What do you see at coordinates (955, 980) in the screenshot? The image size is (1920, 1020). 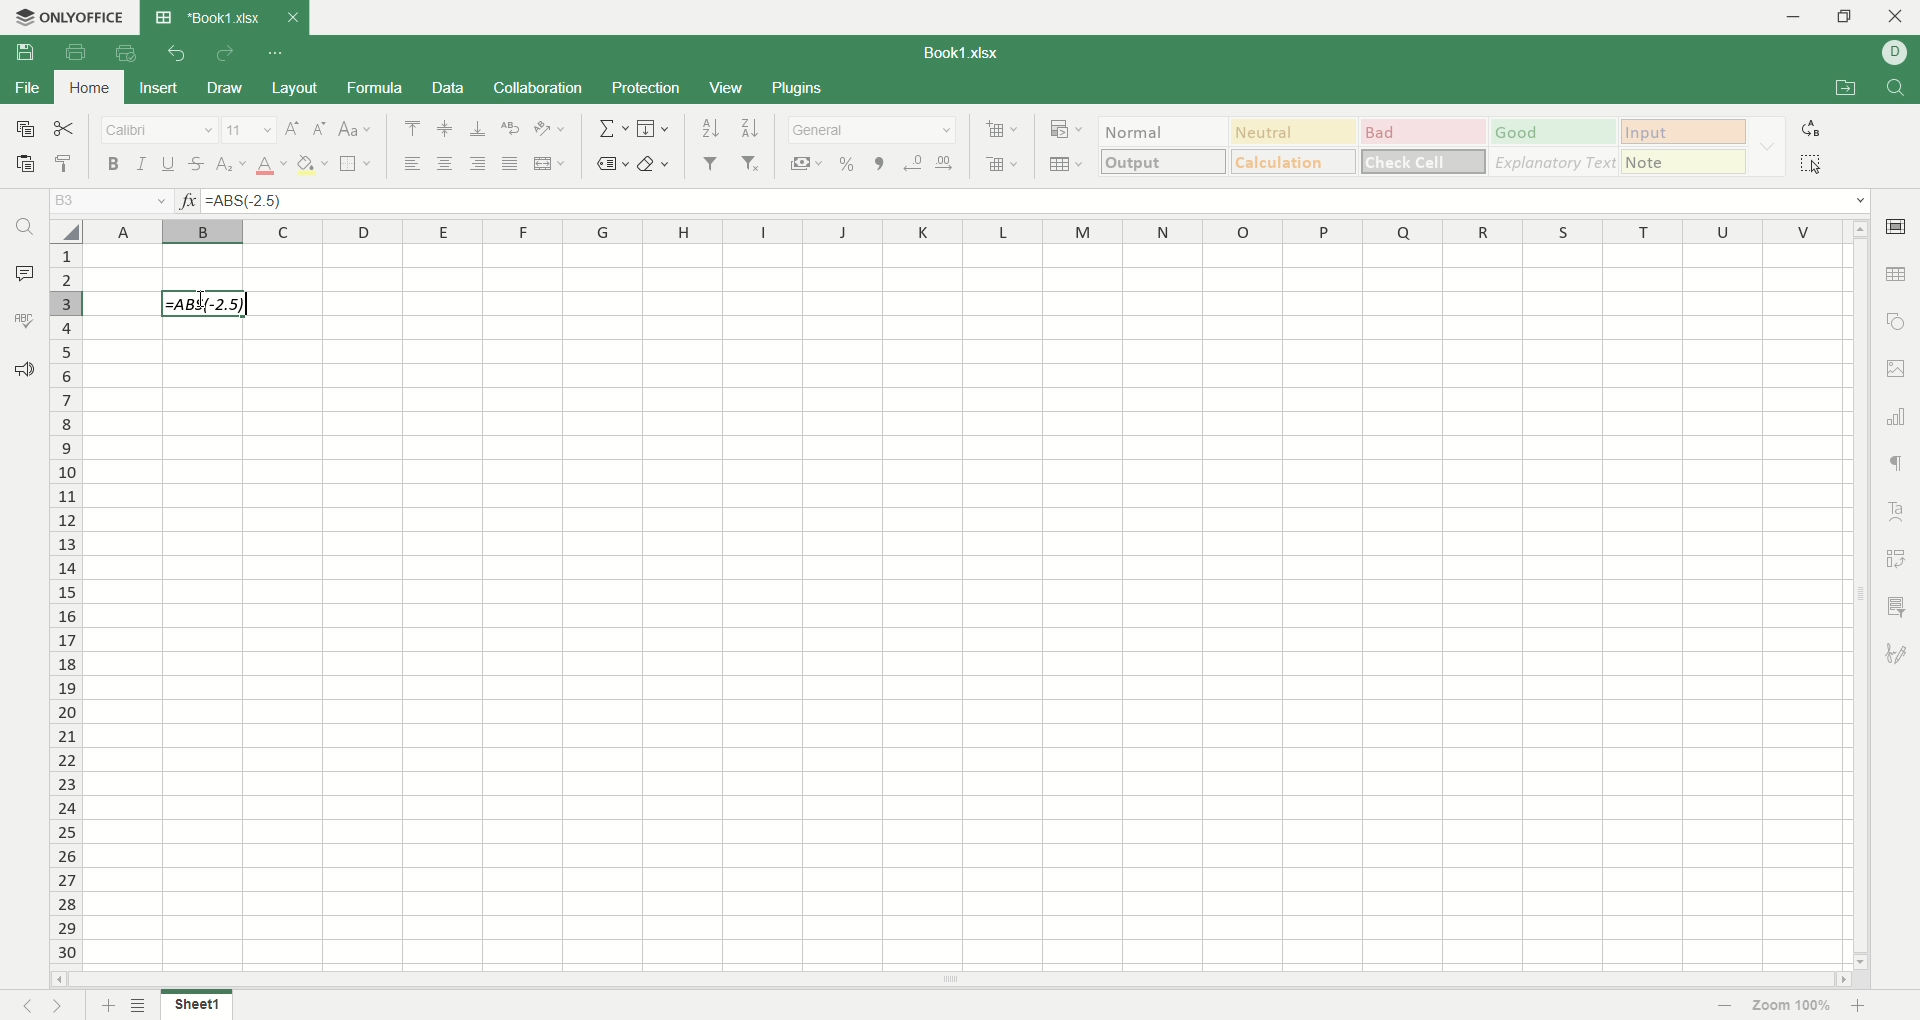 I see `horizontal scroll bar` at bounding box center [955, 980].